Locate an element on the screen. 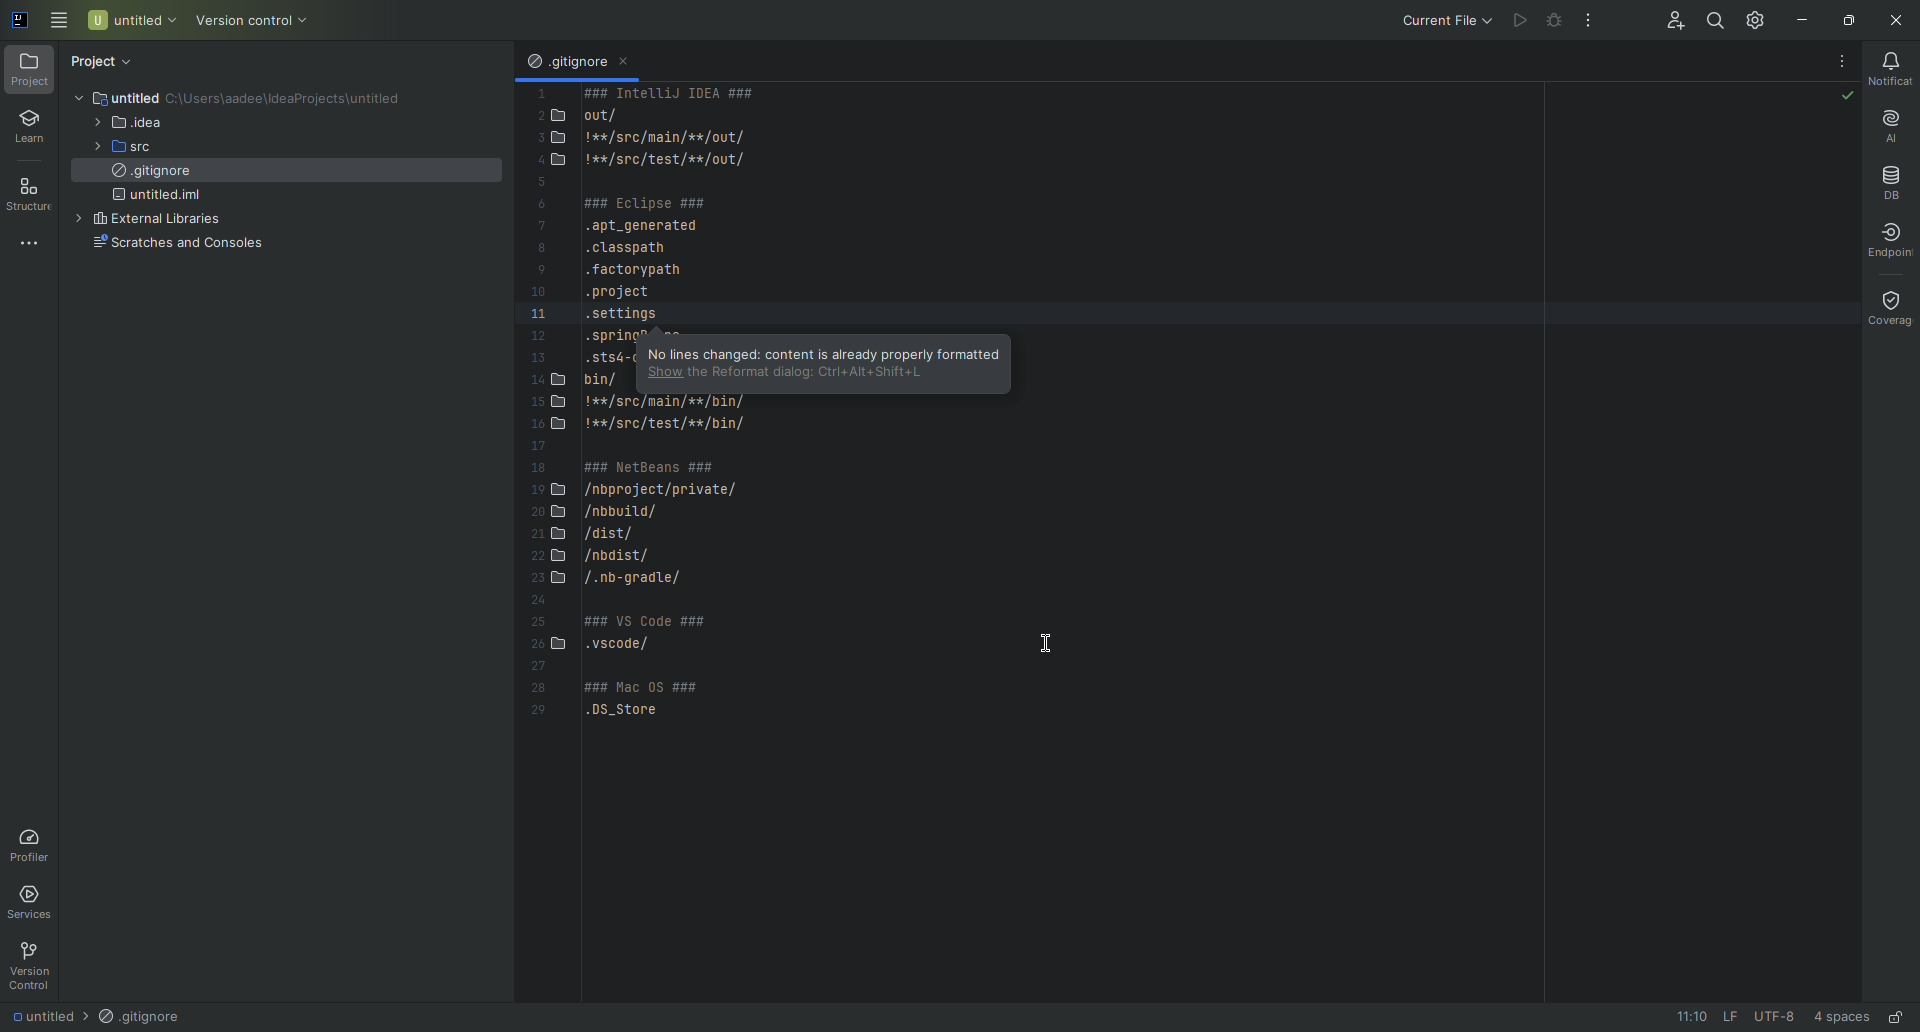 The image size is (1920, 1032). .gitgmore is located at coordinates (141, 1017).